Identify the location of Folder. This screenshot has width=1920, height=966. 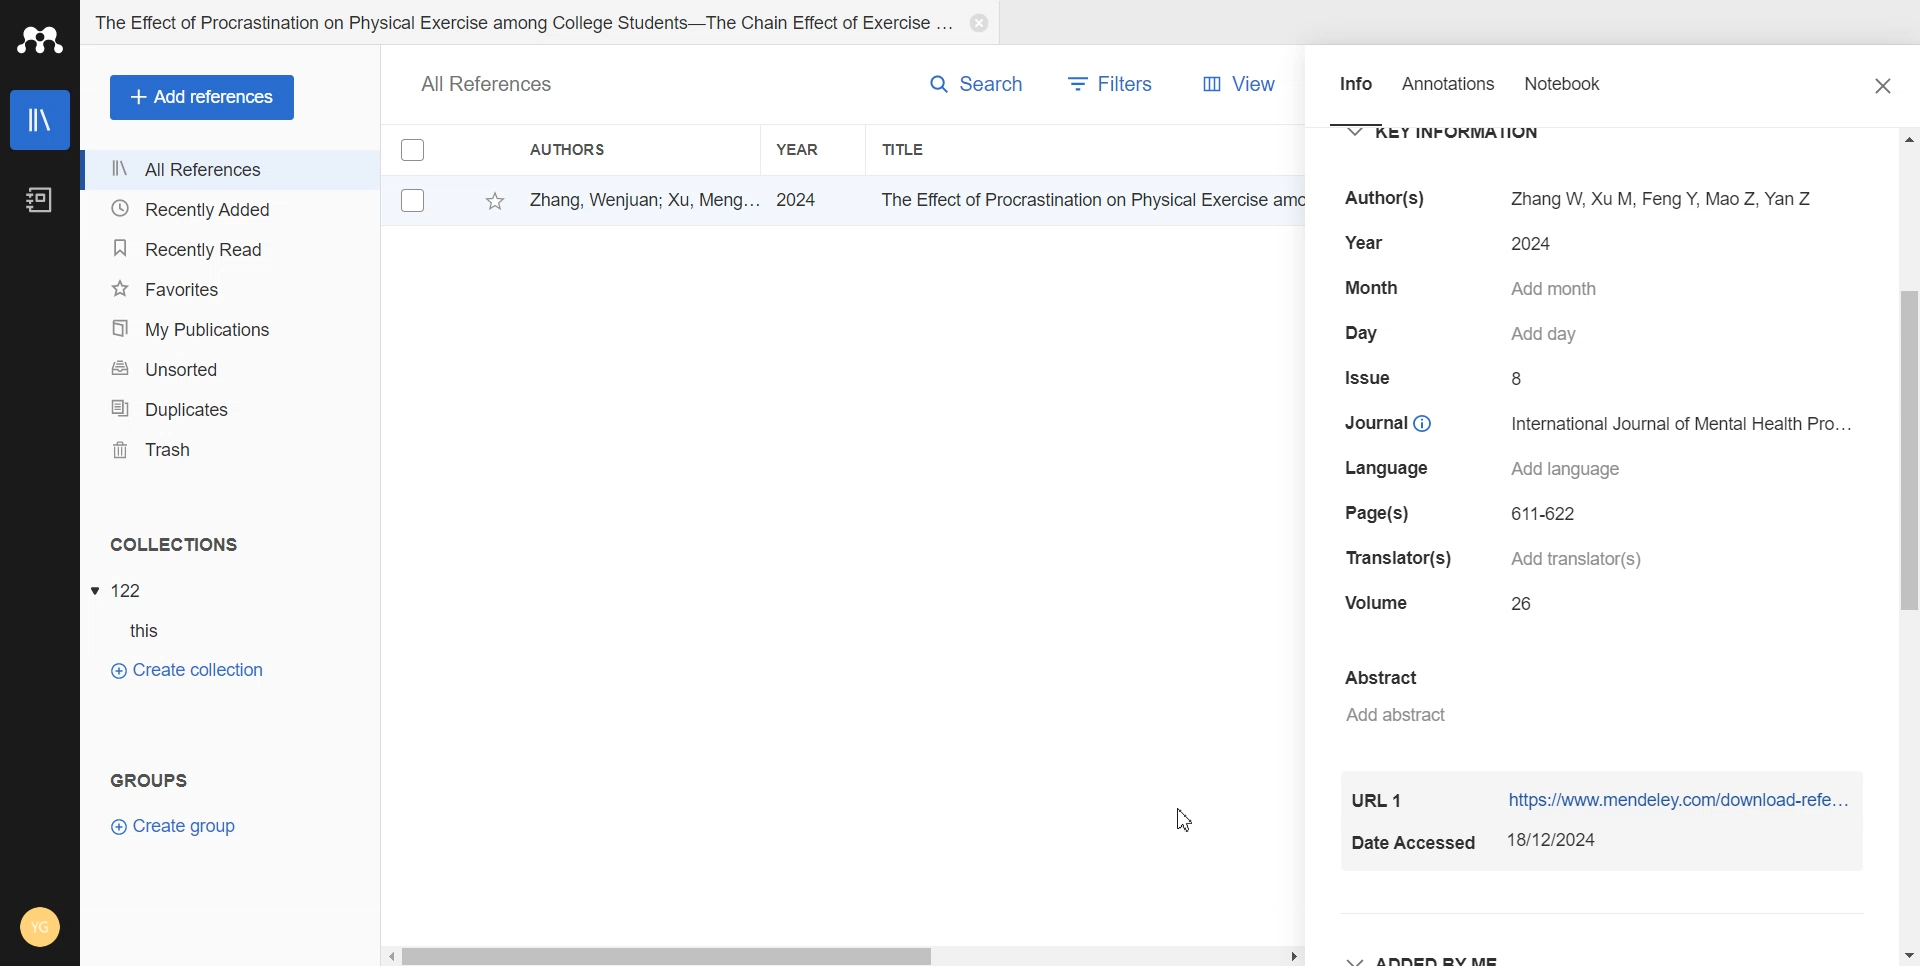
(521, 24).